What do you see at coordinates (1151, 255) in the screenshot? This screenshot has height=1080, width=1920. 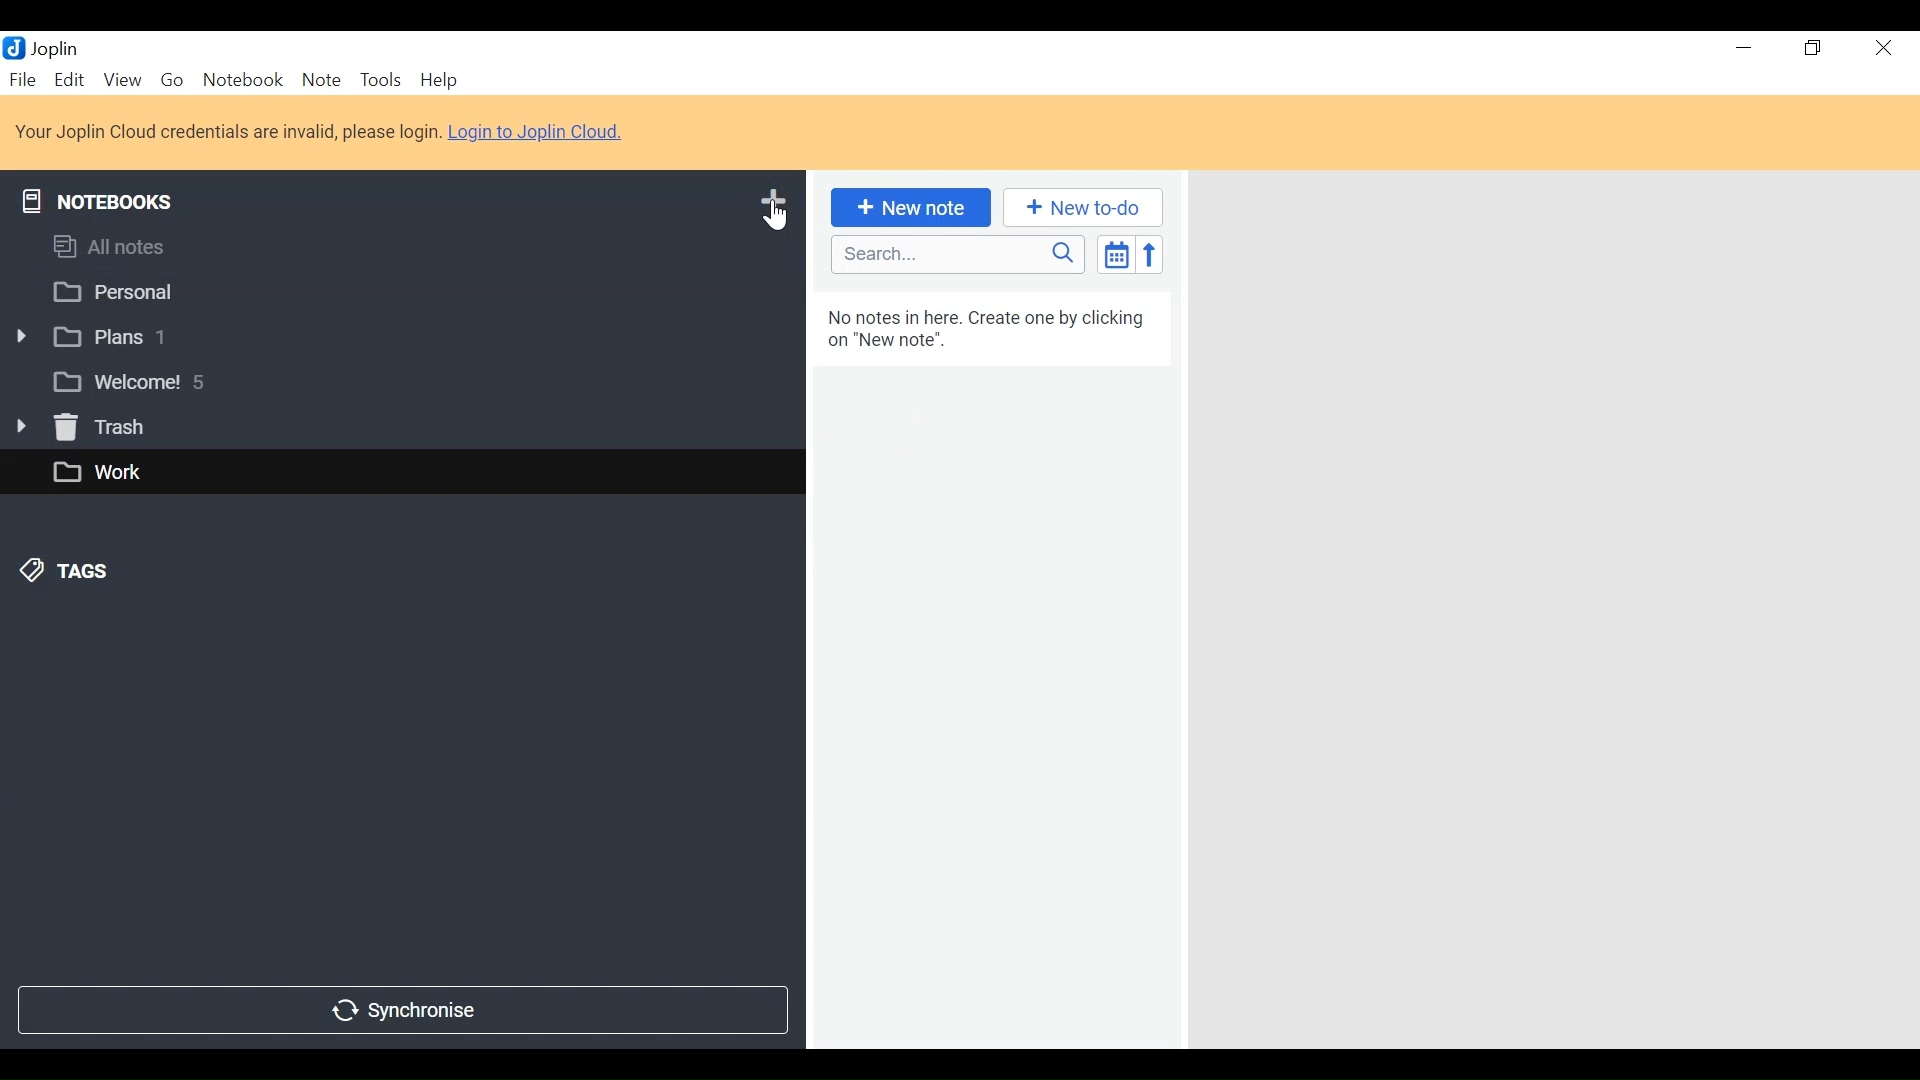 I see `Reverse Sort Order` at bounding box center [1151, 255].